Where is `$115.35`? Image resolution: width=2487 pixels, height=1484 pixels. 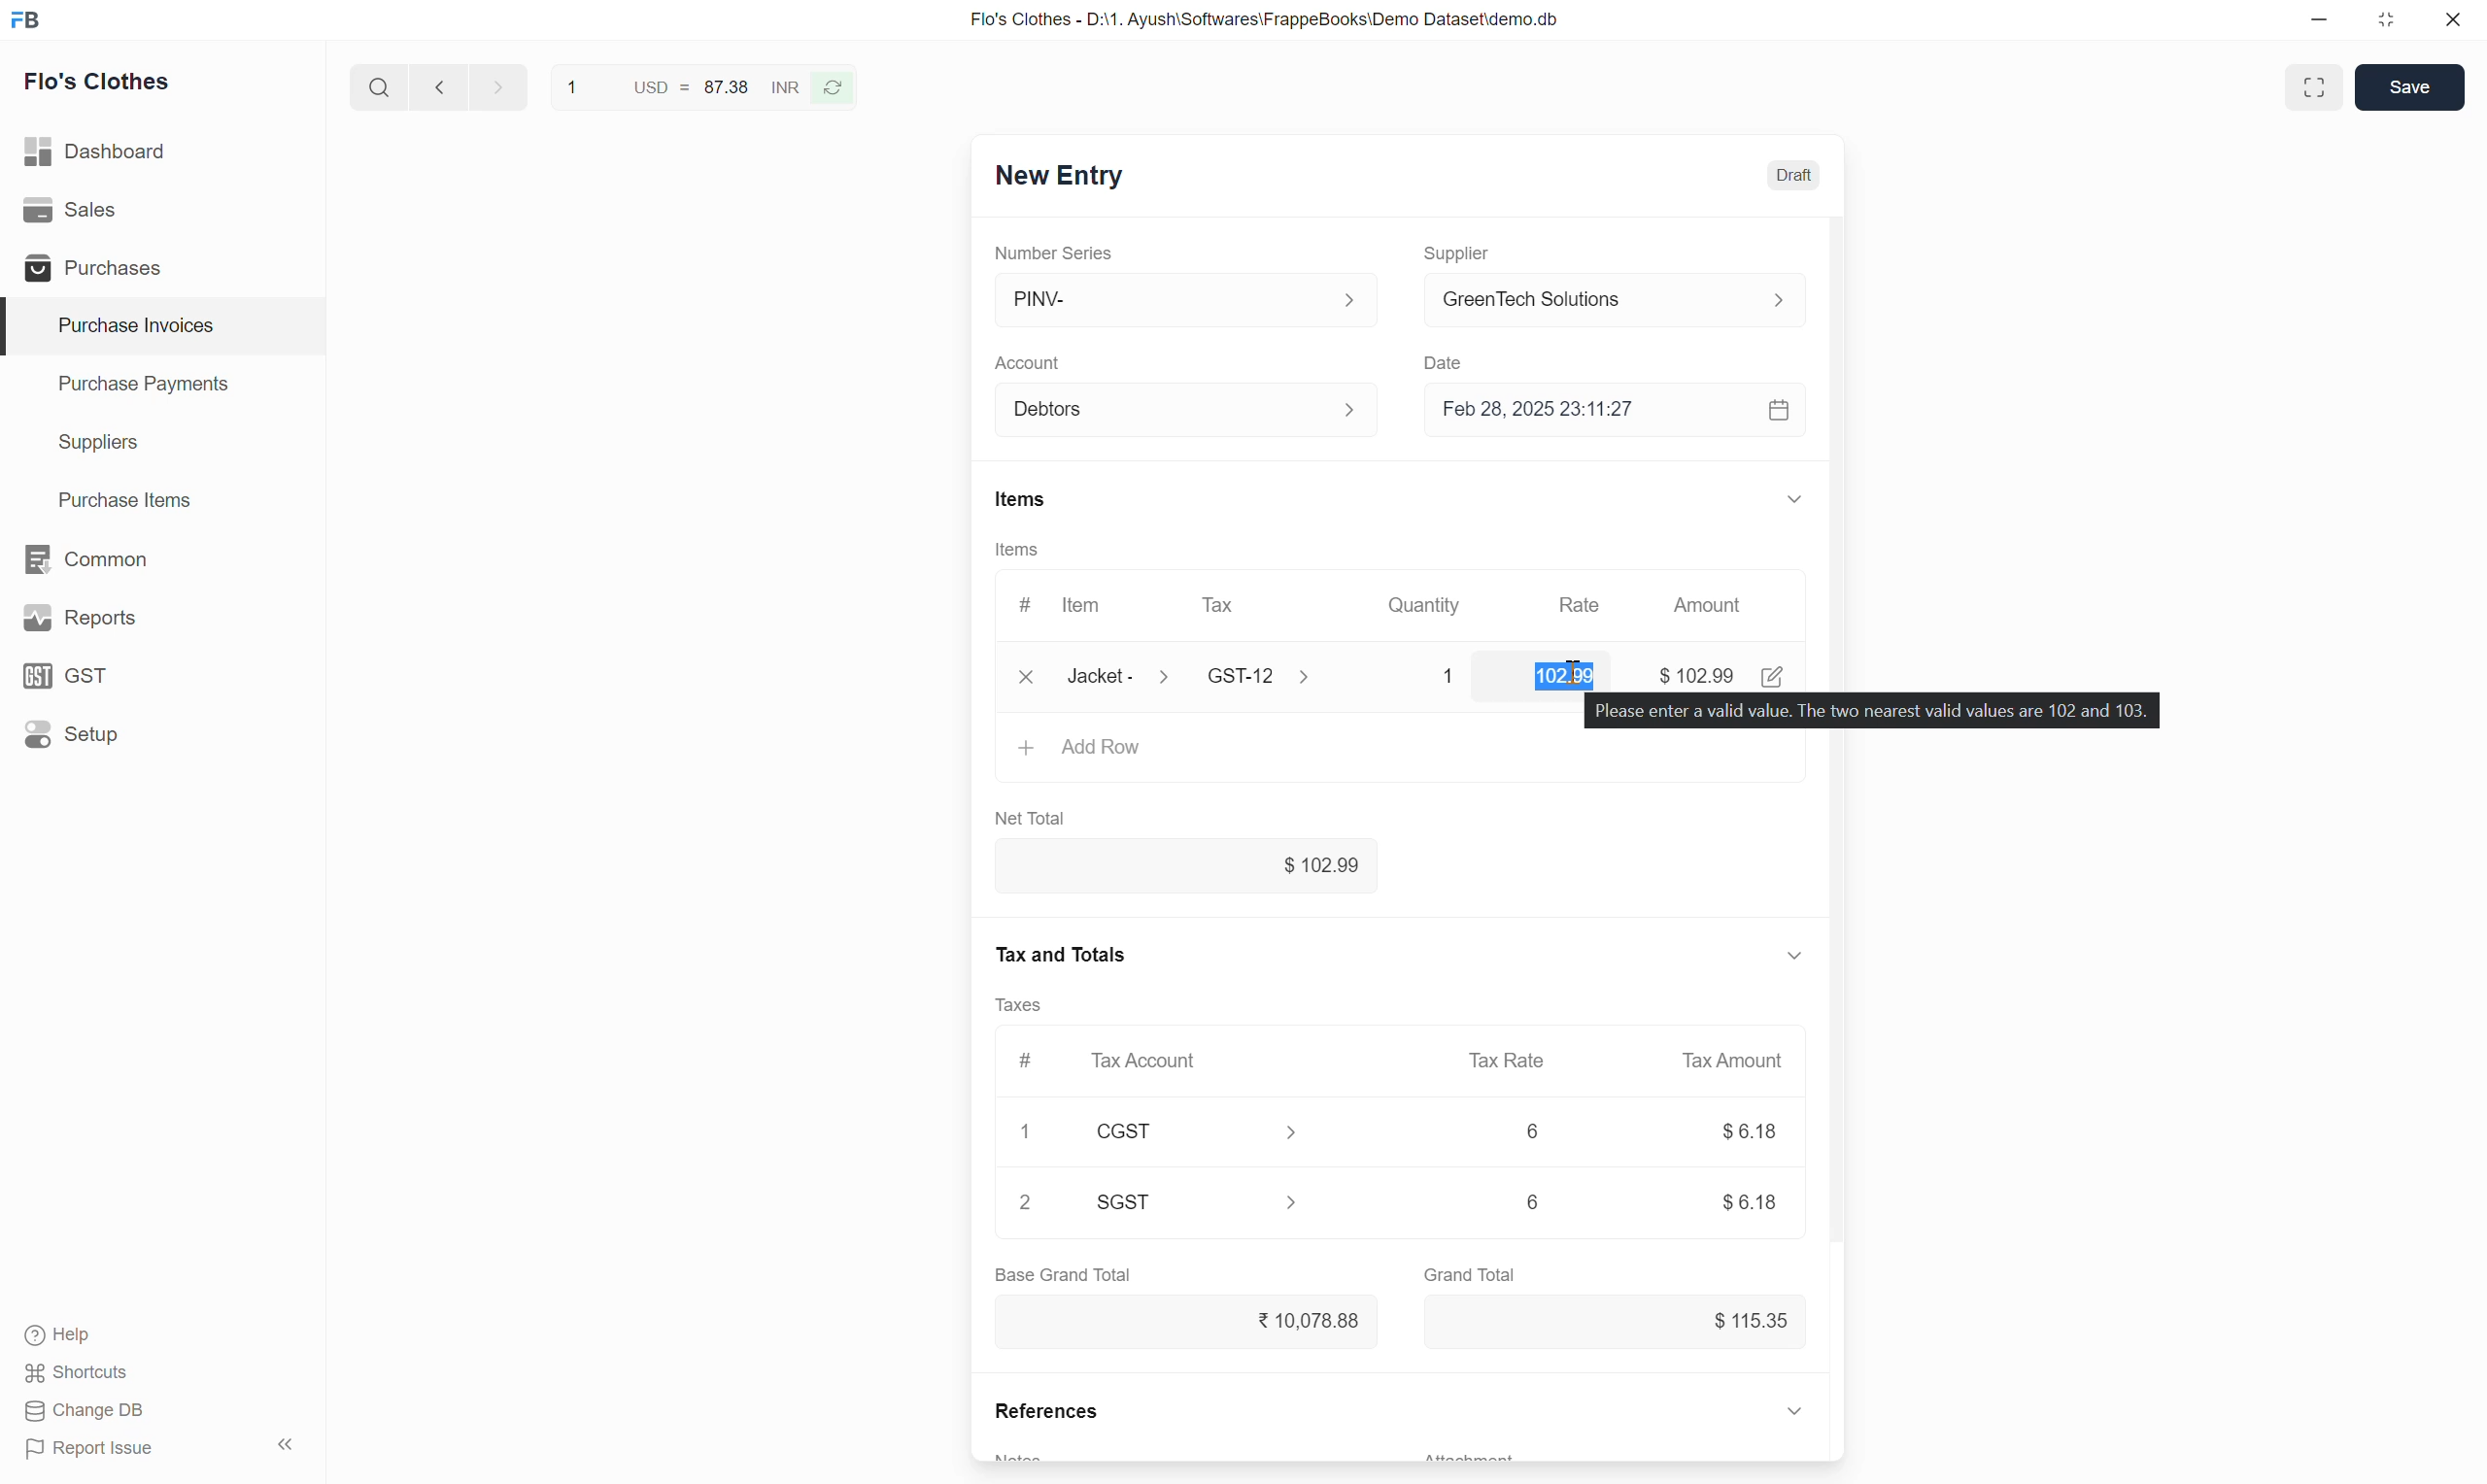 $115.35 is located at coordinates (1618, 1322).